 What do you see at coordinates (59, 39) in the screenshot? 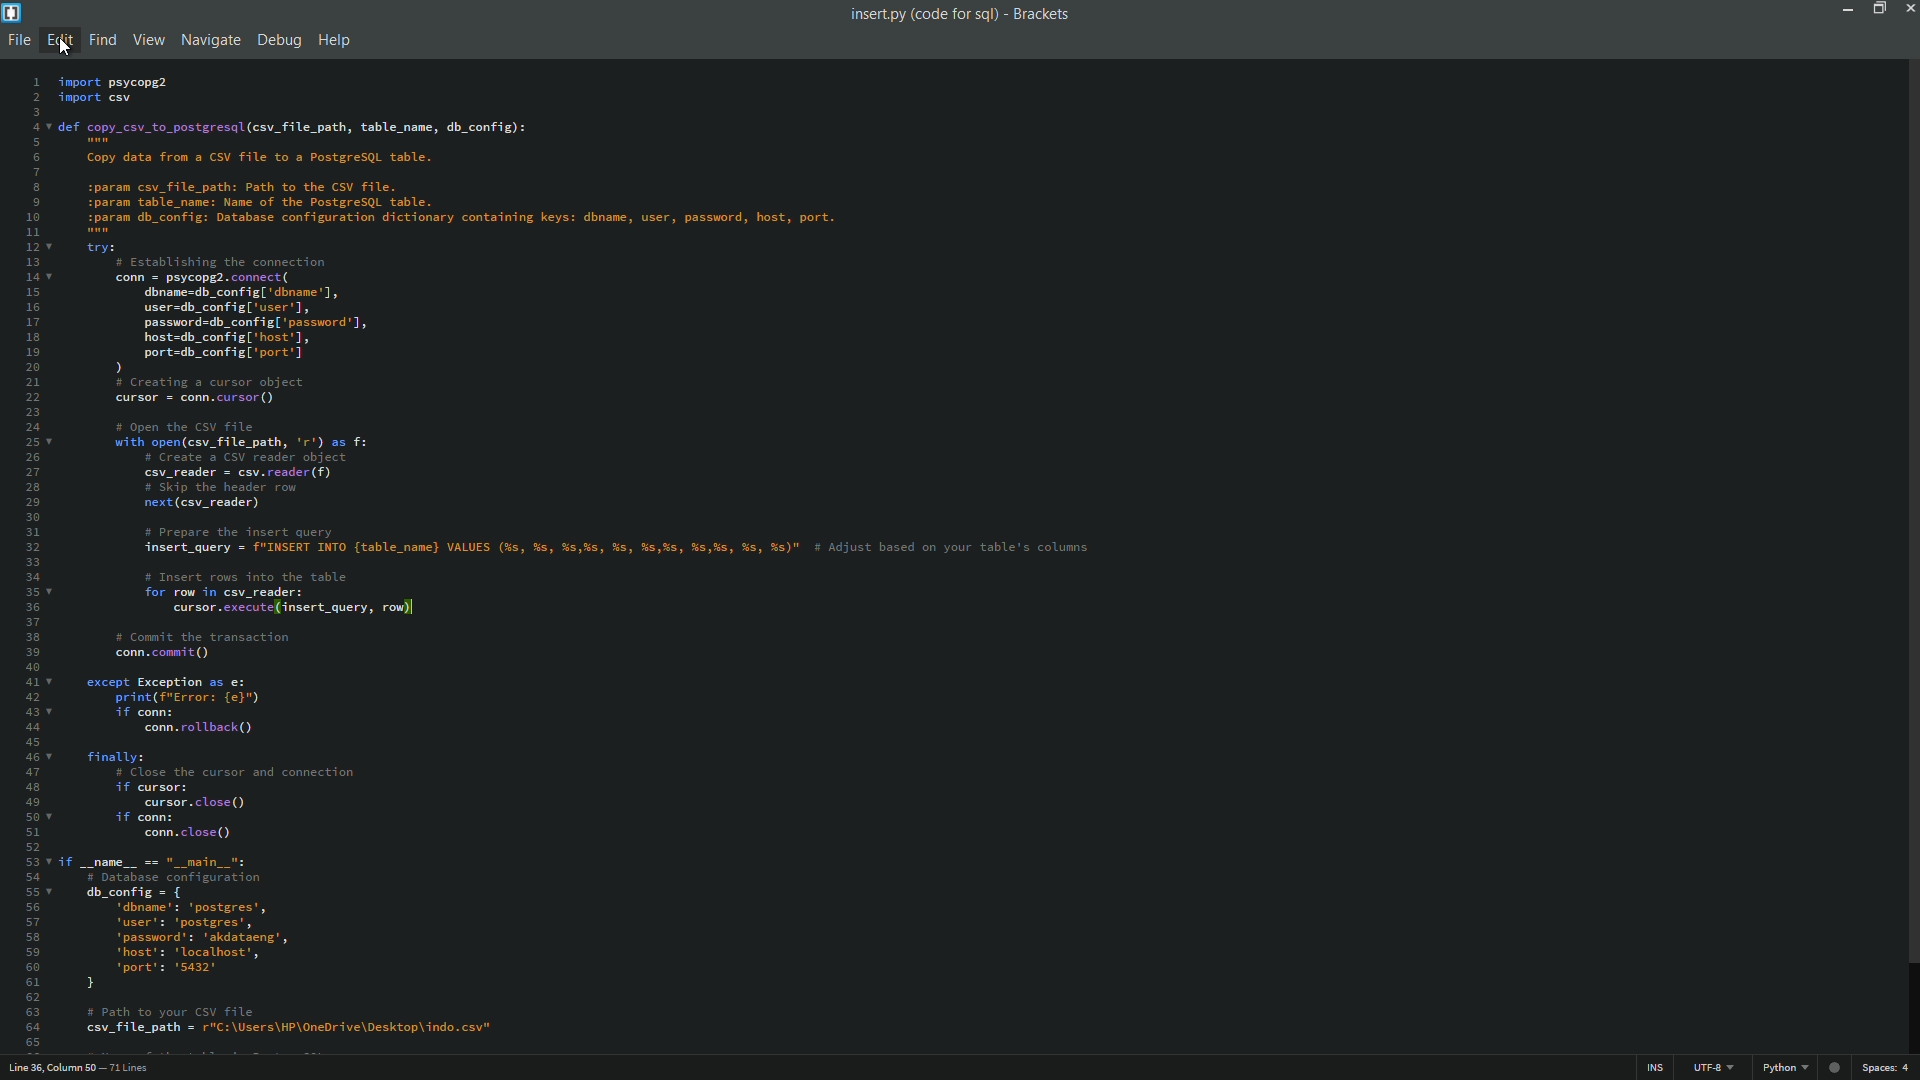
I see `edit menu` at bounding box center [59, 39].